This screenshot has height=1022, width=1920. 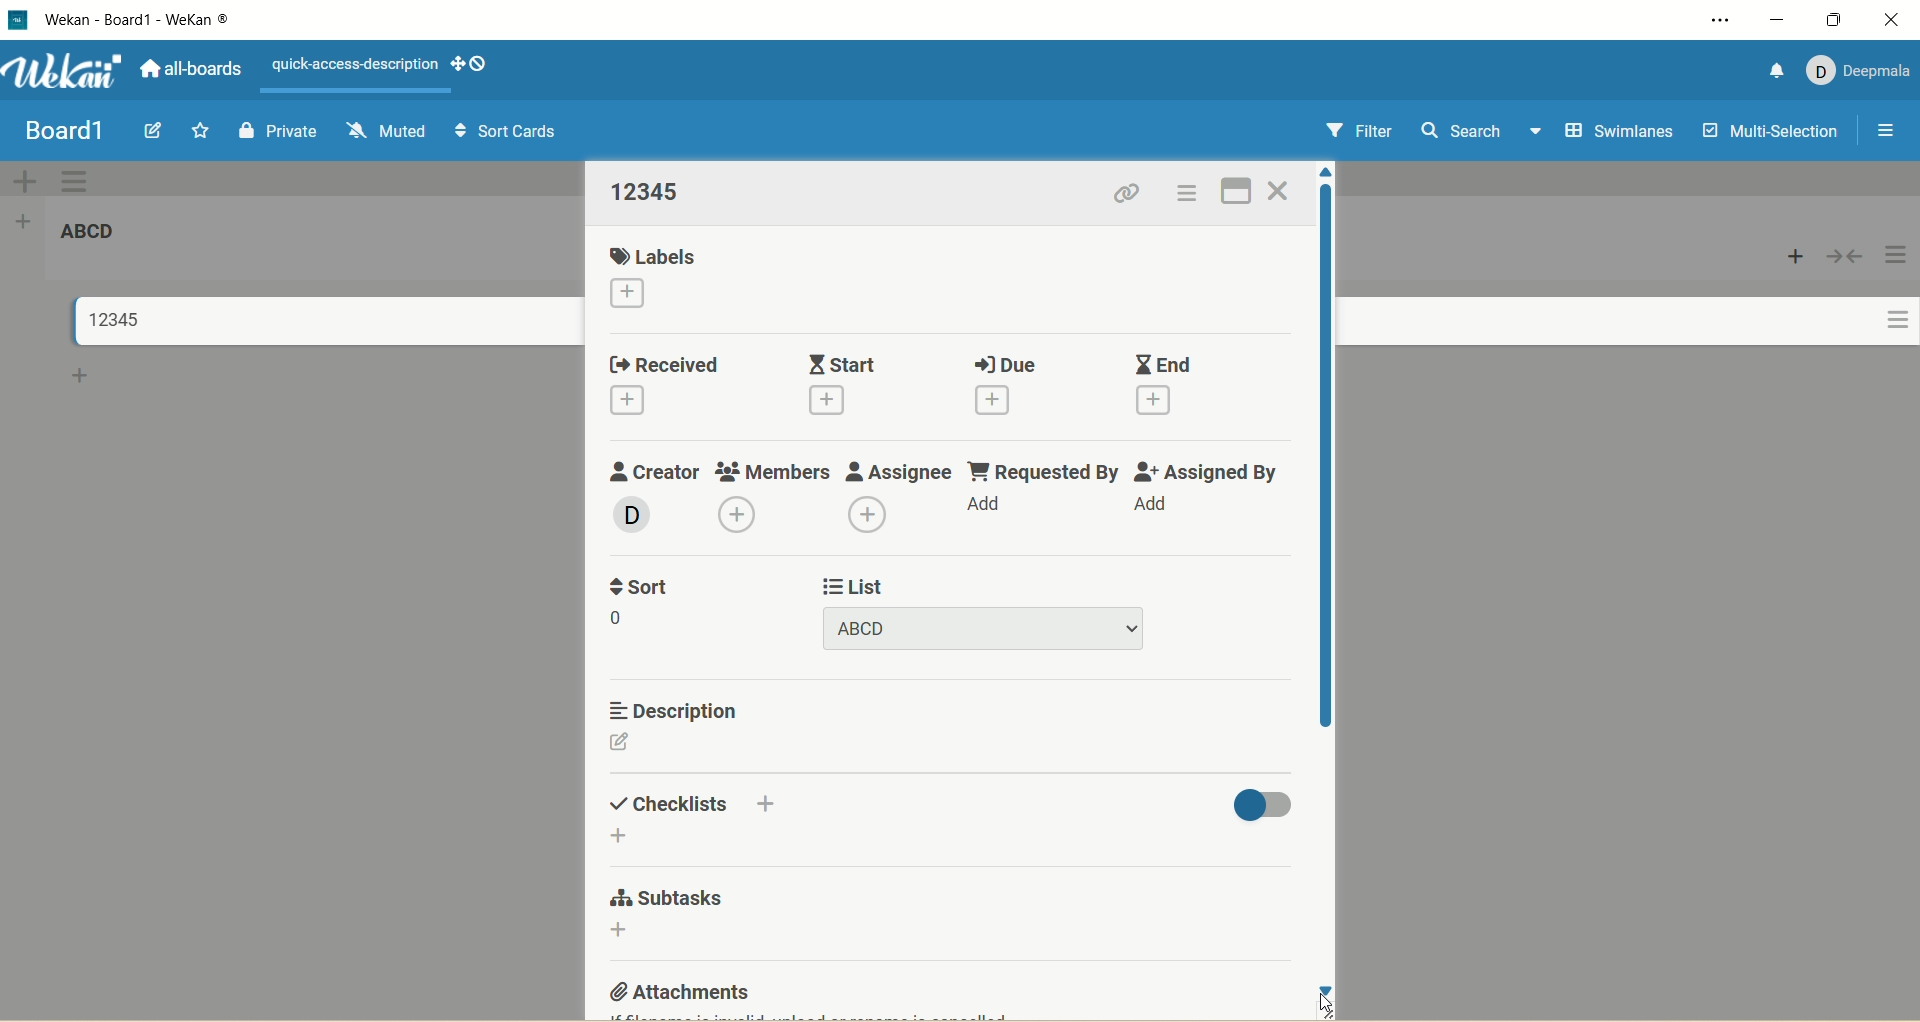 What do you see at coordinates (1481, 133) in the screenshot?
I see `search` at bounding box center [1481, 133].